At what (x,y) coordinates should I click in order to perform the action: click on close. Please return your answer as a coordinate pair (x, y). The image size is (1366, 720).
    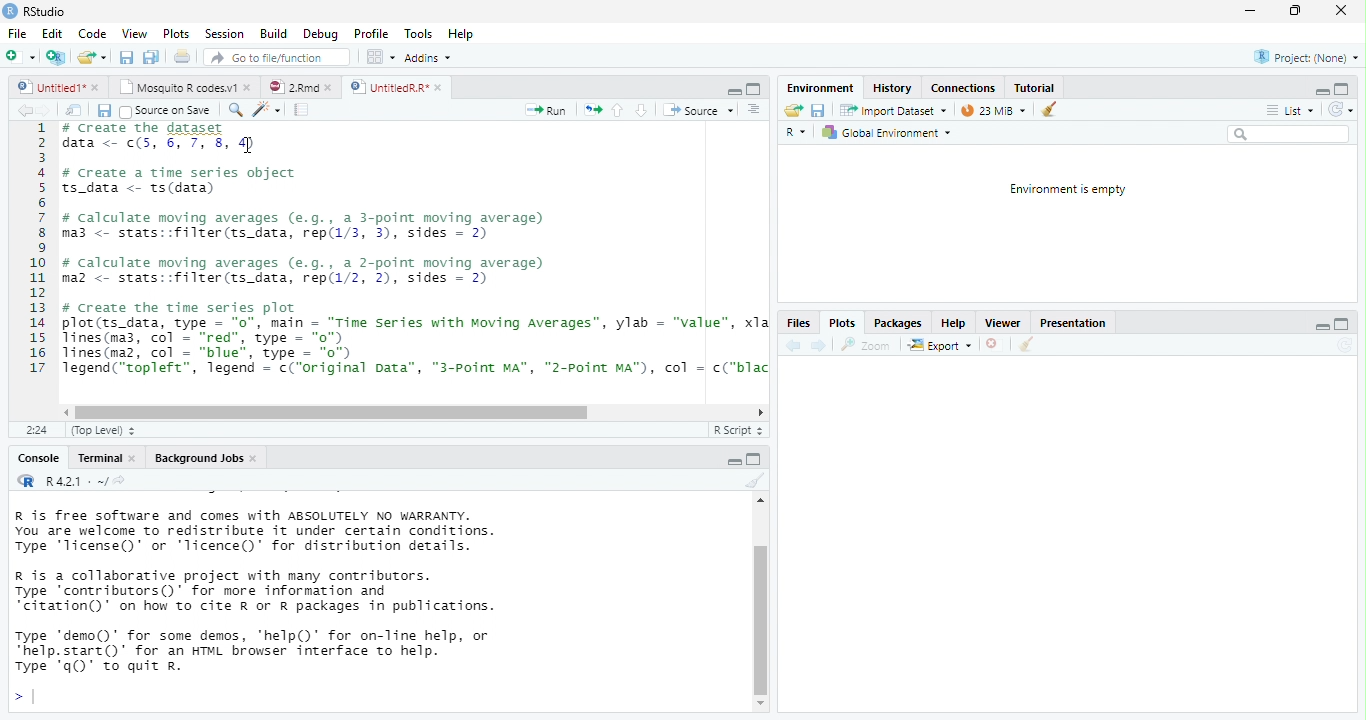
    Looking at the image, I should click on (136, 459).